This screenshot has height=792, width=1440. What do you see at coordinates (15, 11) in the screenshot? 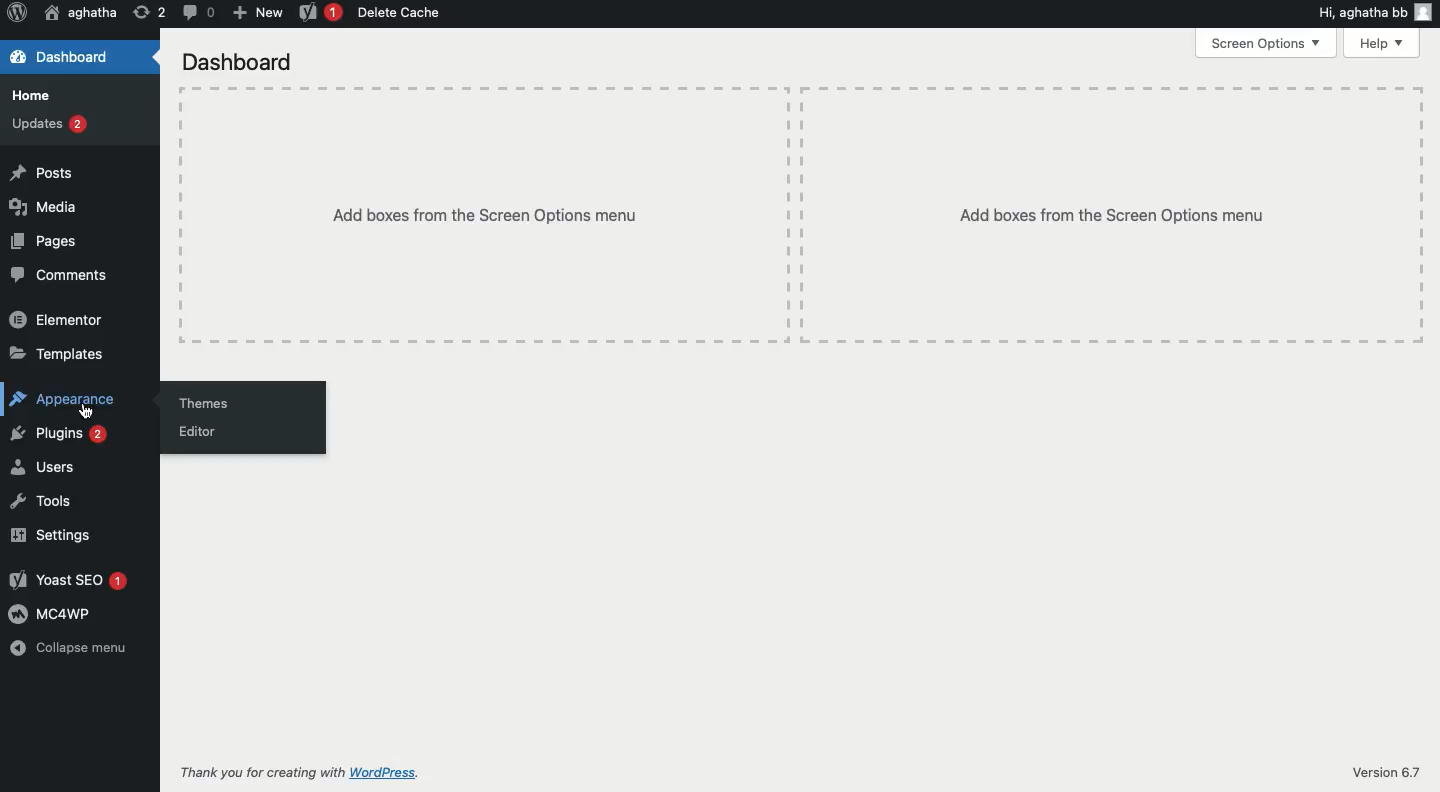
I see `Wordpress` at bounding box center [15, 11].